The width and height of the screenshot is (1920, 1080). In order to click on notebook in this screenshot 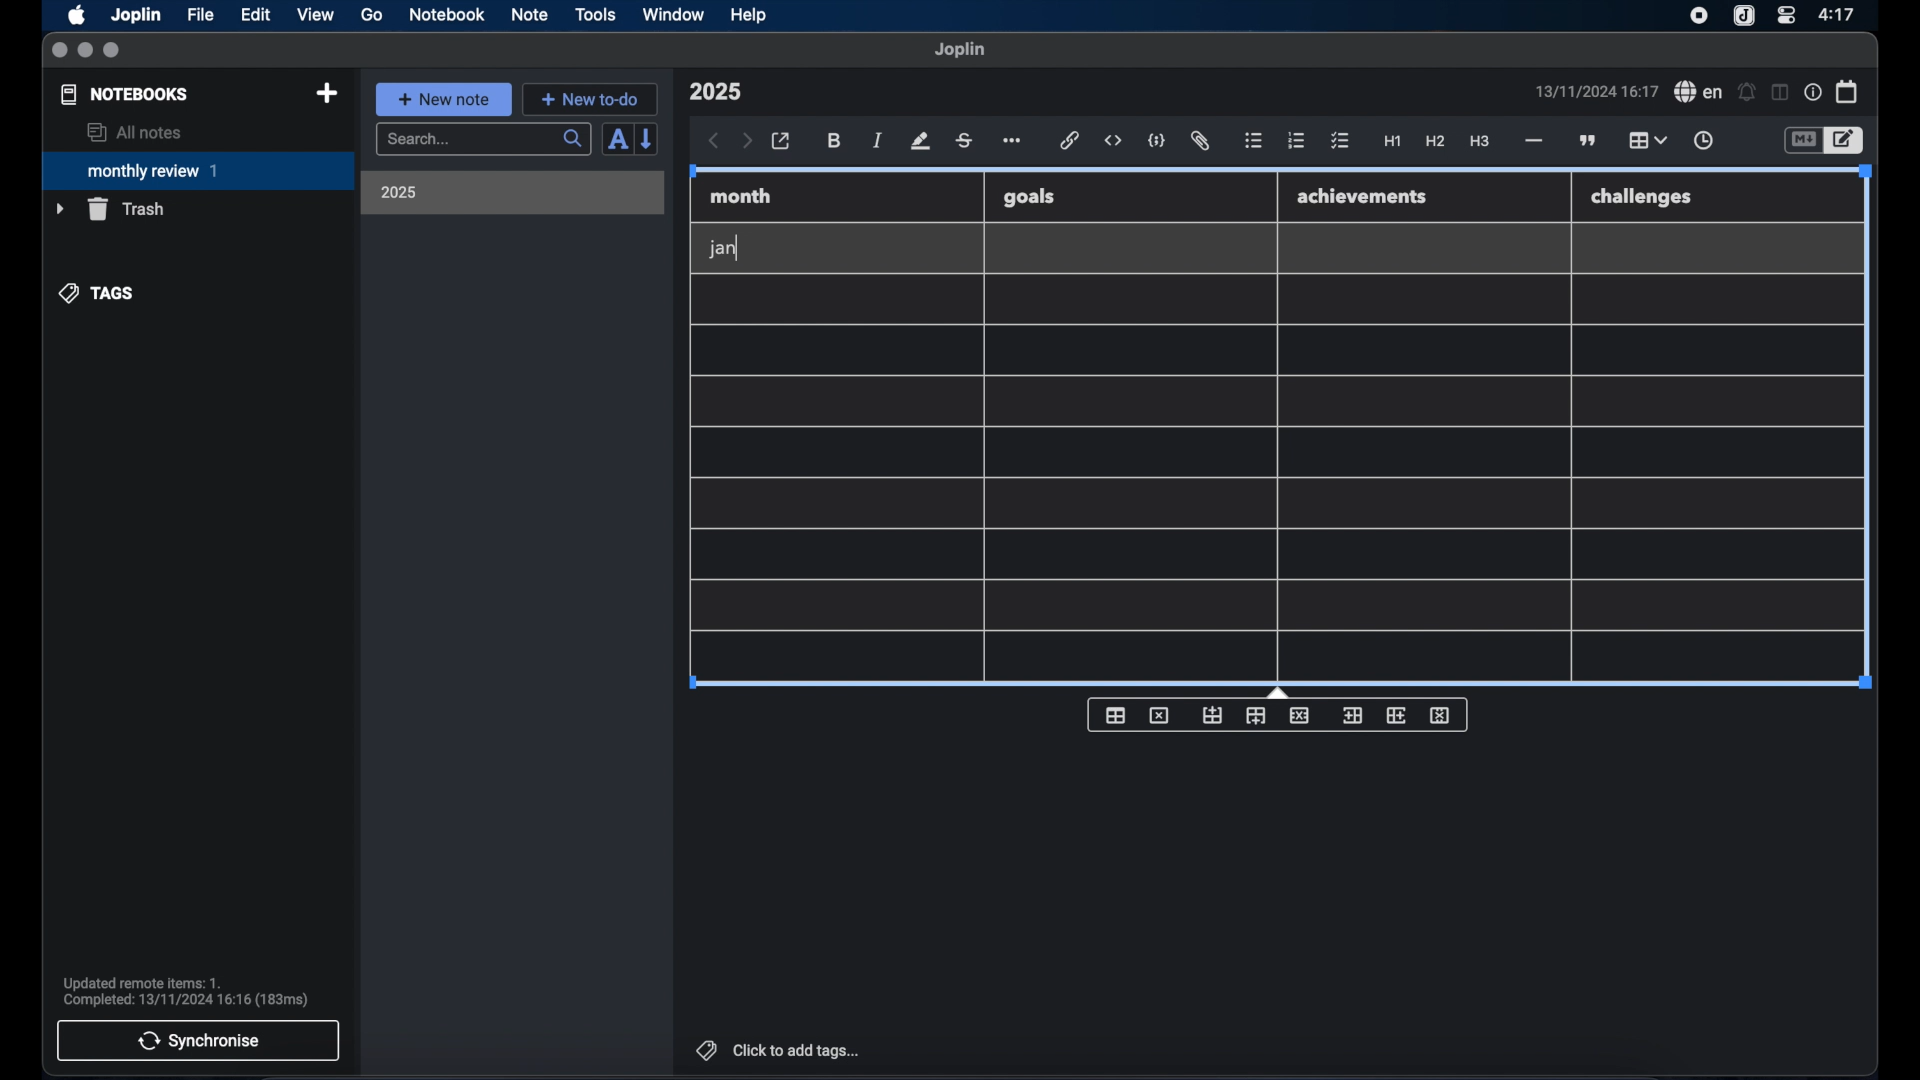, I will do `click(447, 15)`.